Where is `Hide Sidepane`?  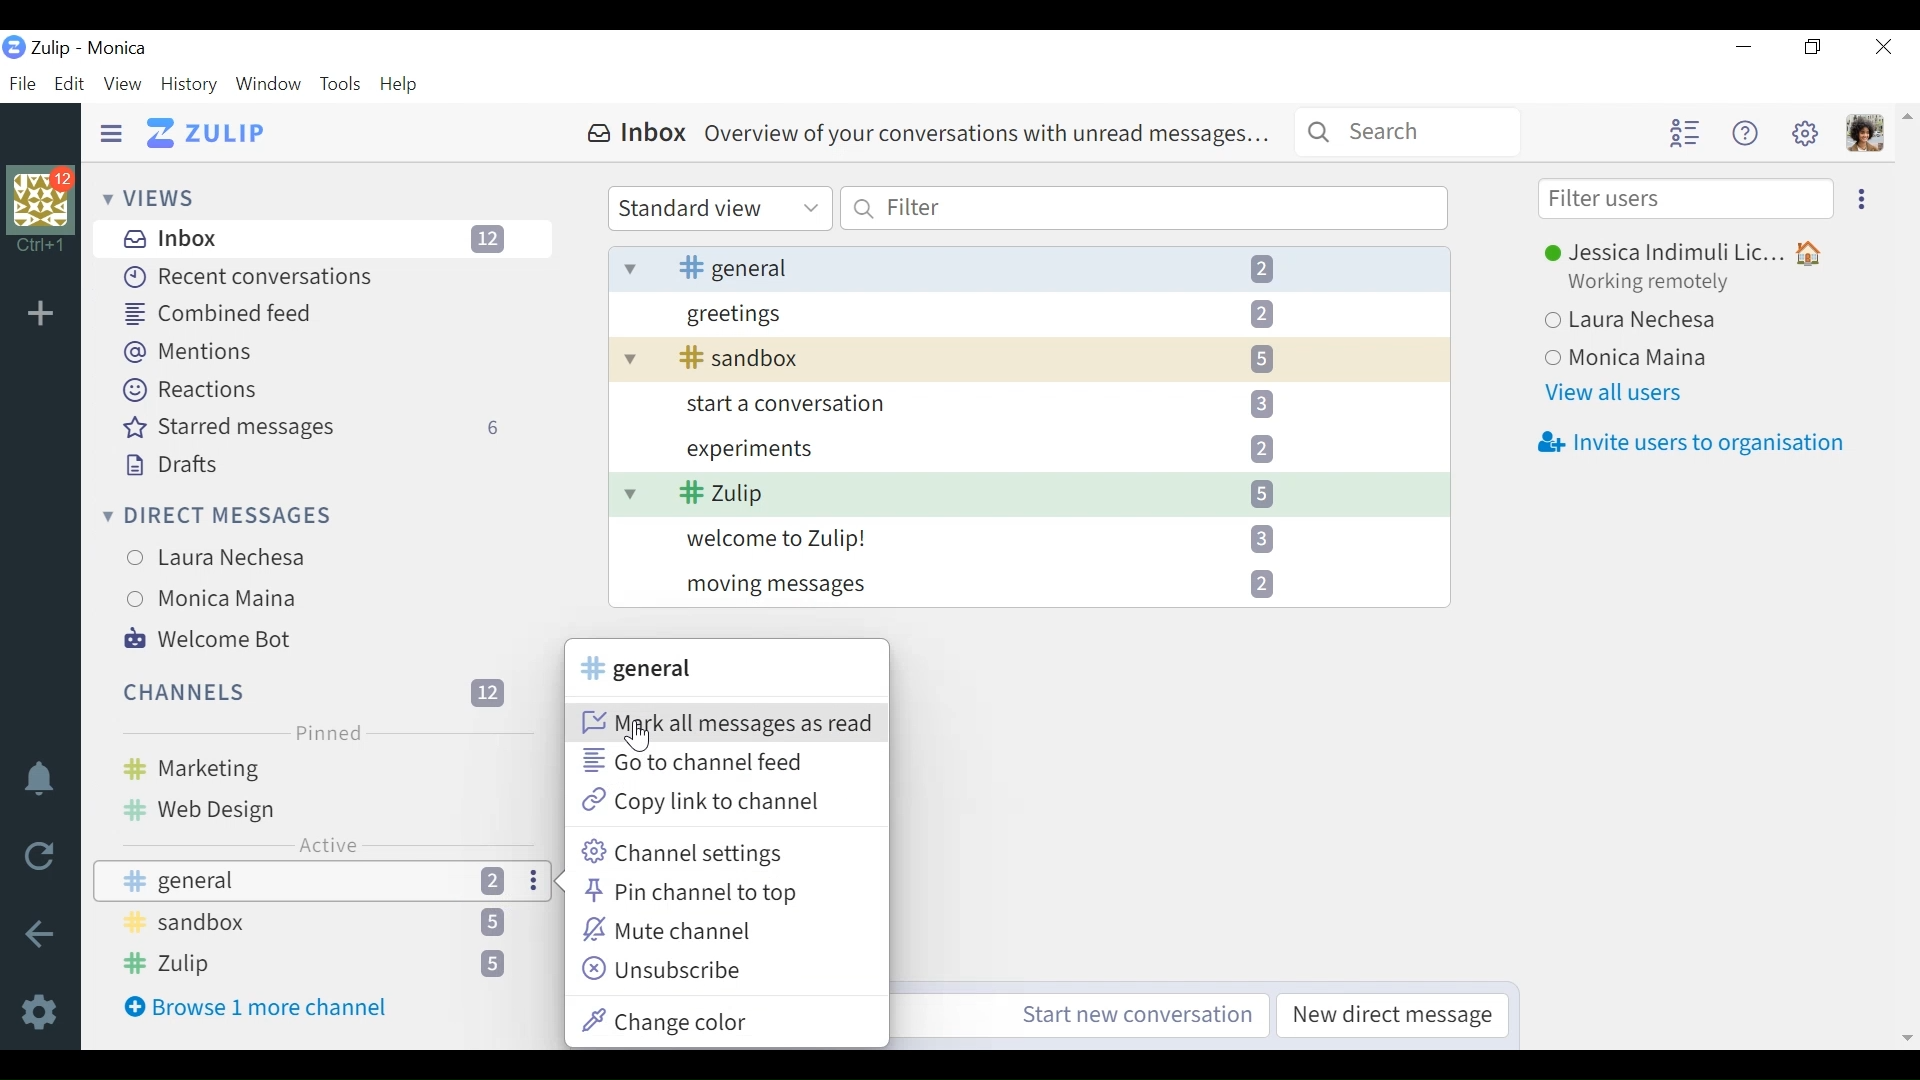
Hide Sidepane is located at coordinates (112, 134).